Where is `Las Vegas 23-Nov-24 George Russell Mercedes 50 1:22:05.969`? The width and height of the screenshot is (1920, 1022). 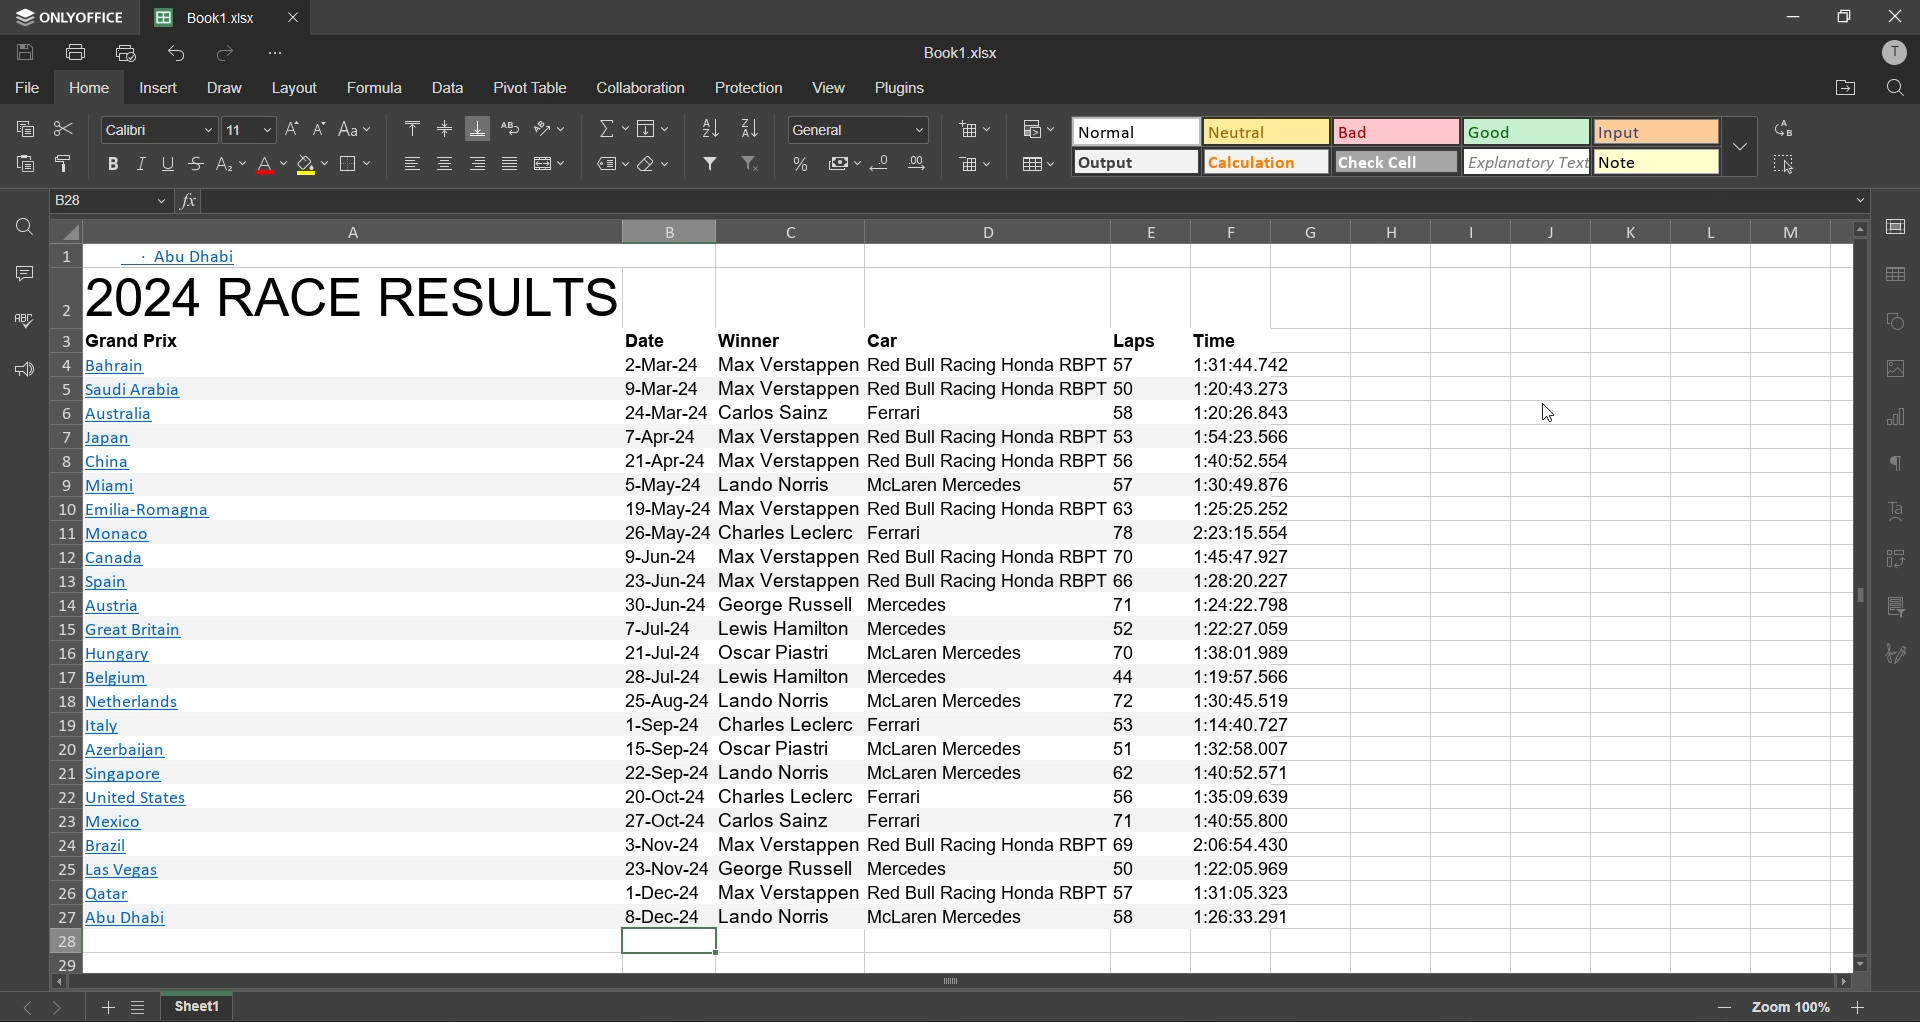
Las Vegas 23-Nov-24 George Russell Mercedes 50 1:22:05.969 is located at coordinates (695, 871).